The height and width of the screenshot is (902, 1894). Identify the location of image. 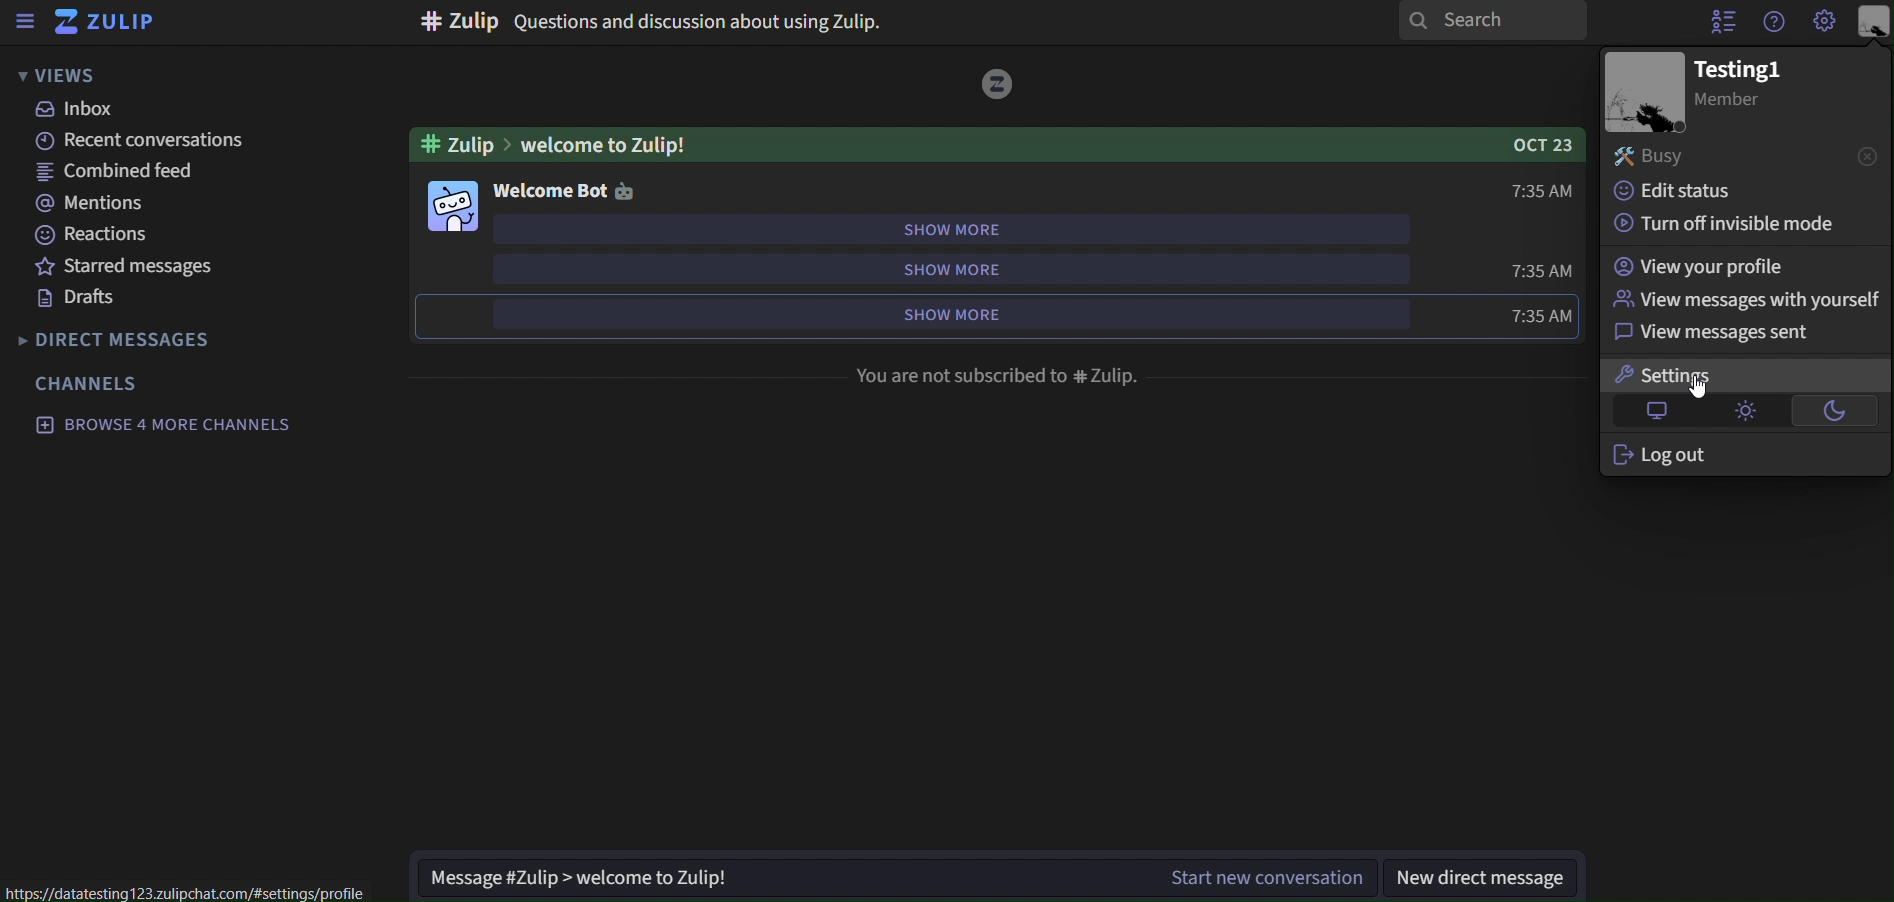
(998, 82).